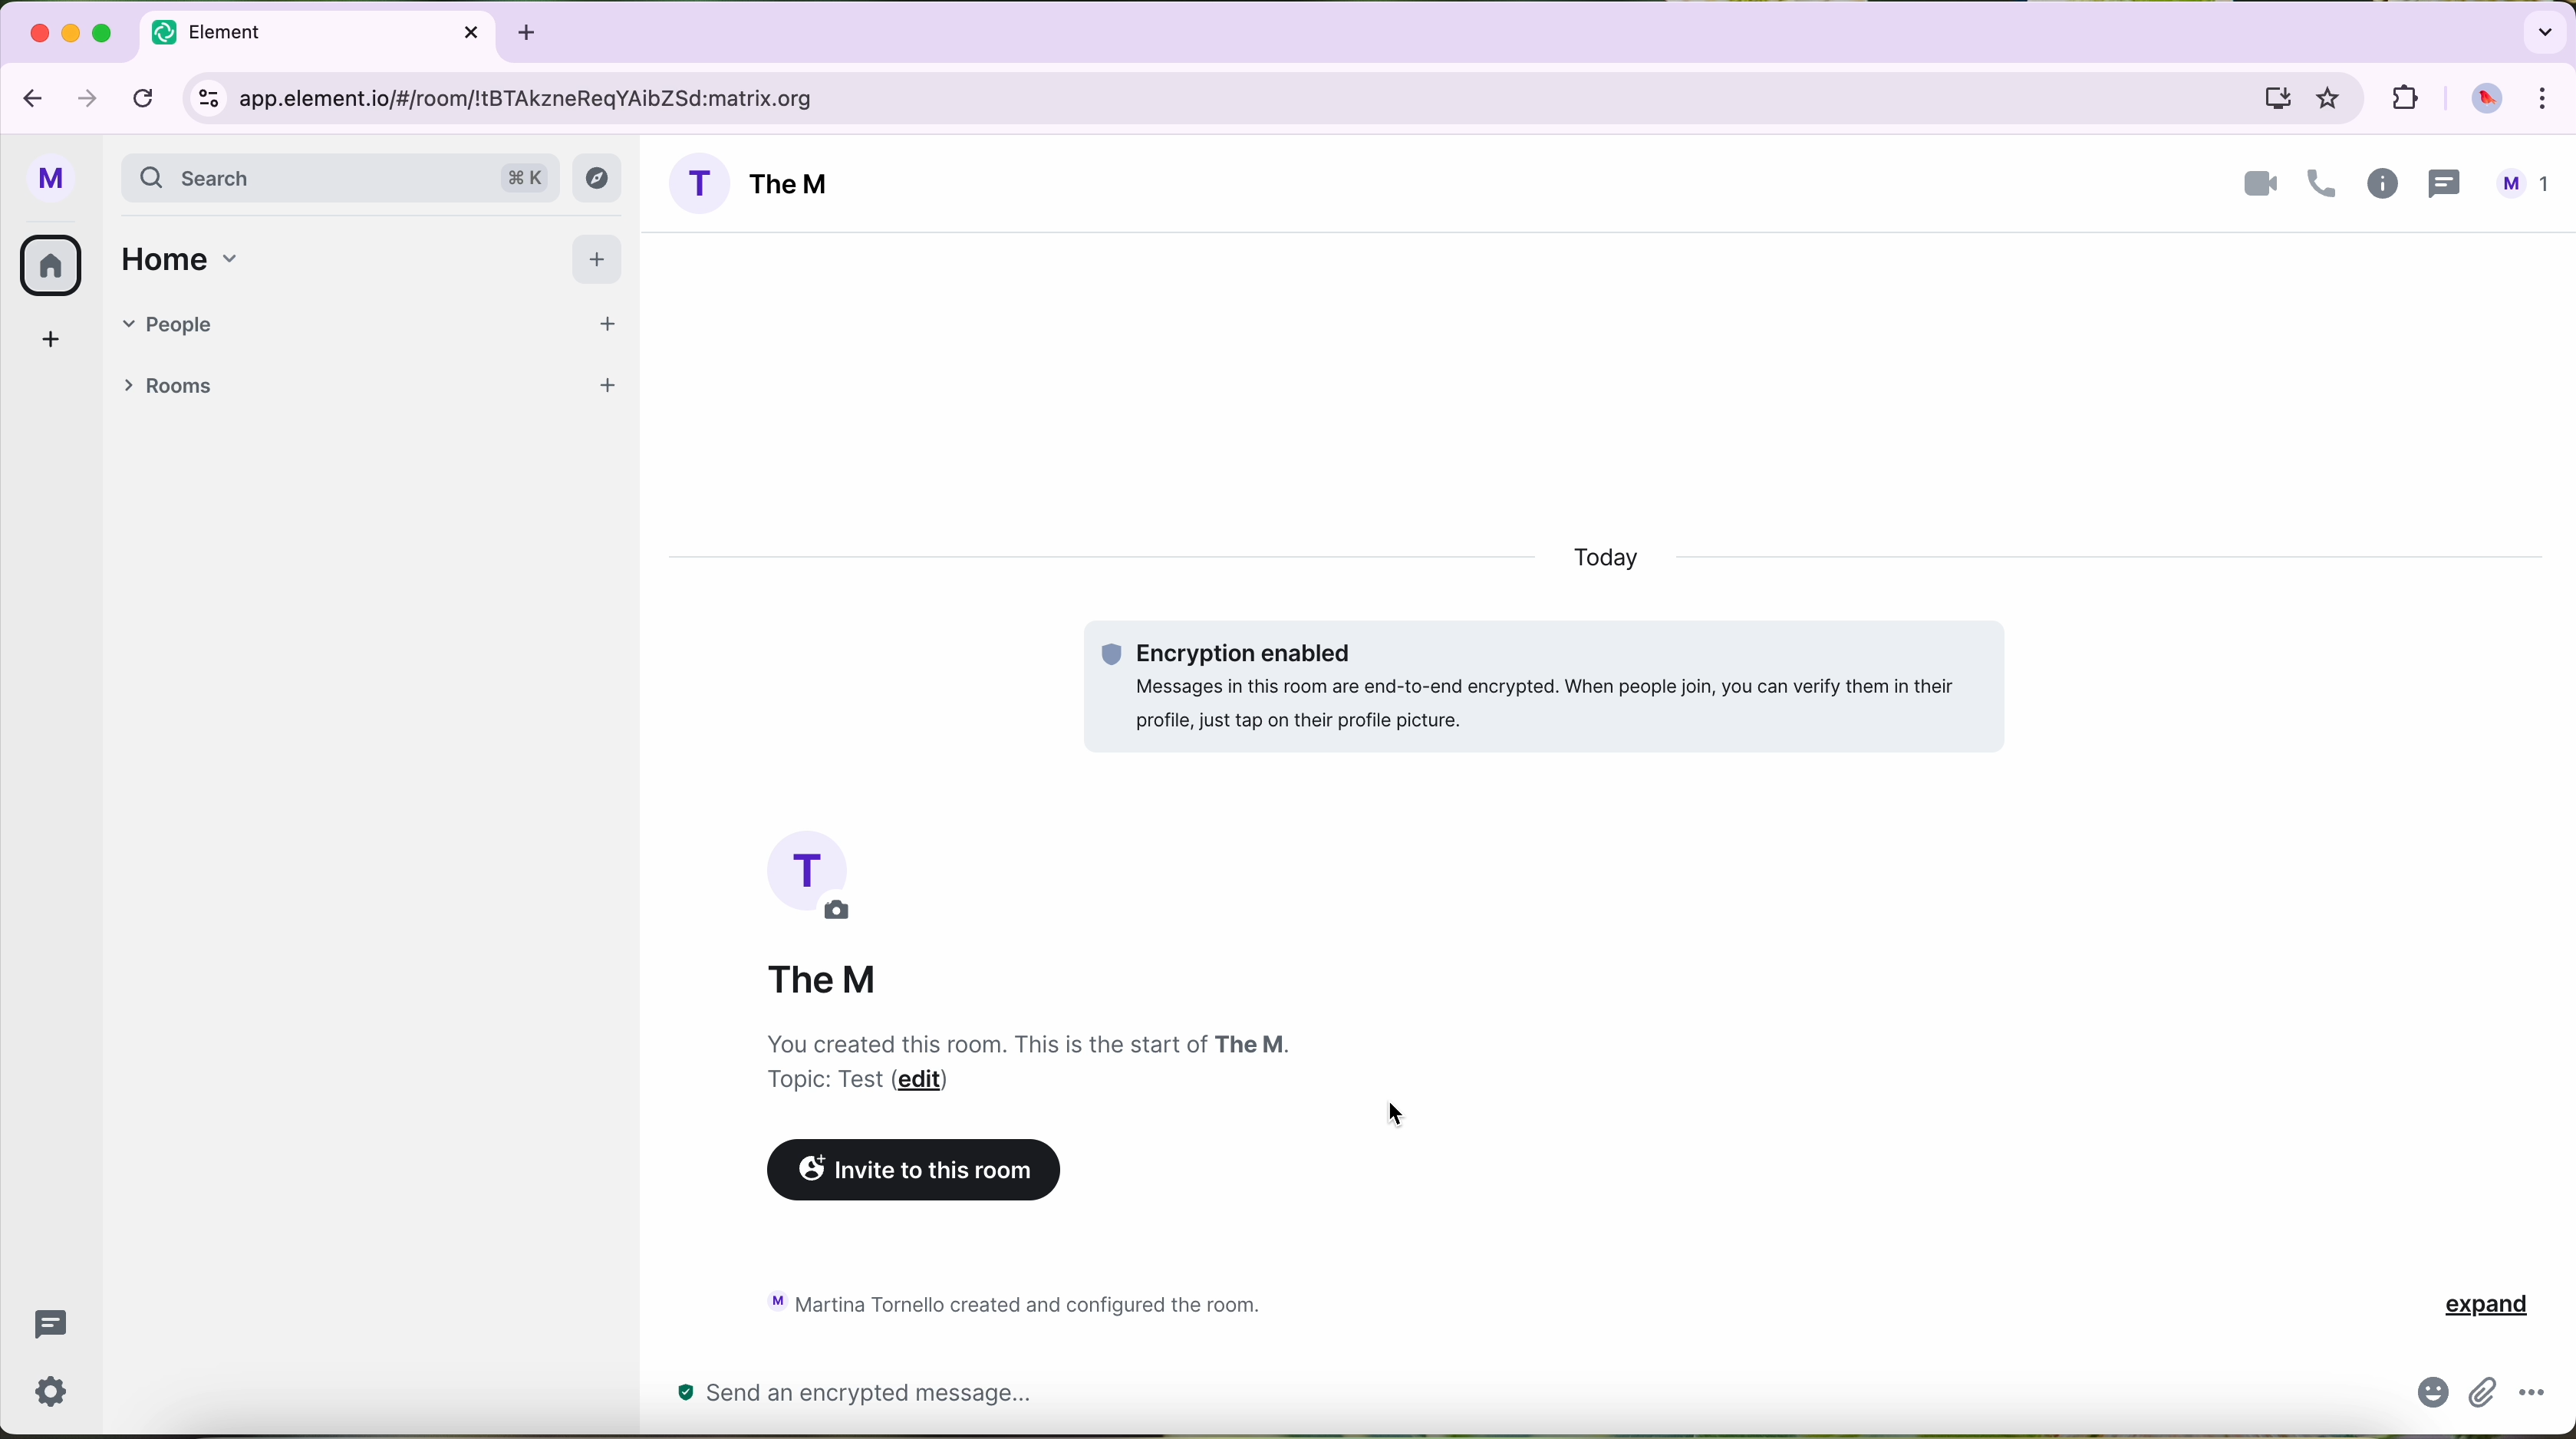 The height and width of the screenshot is (1439, 2576). I want to click on controls, so click(209, 101).